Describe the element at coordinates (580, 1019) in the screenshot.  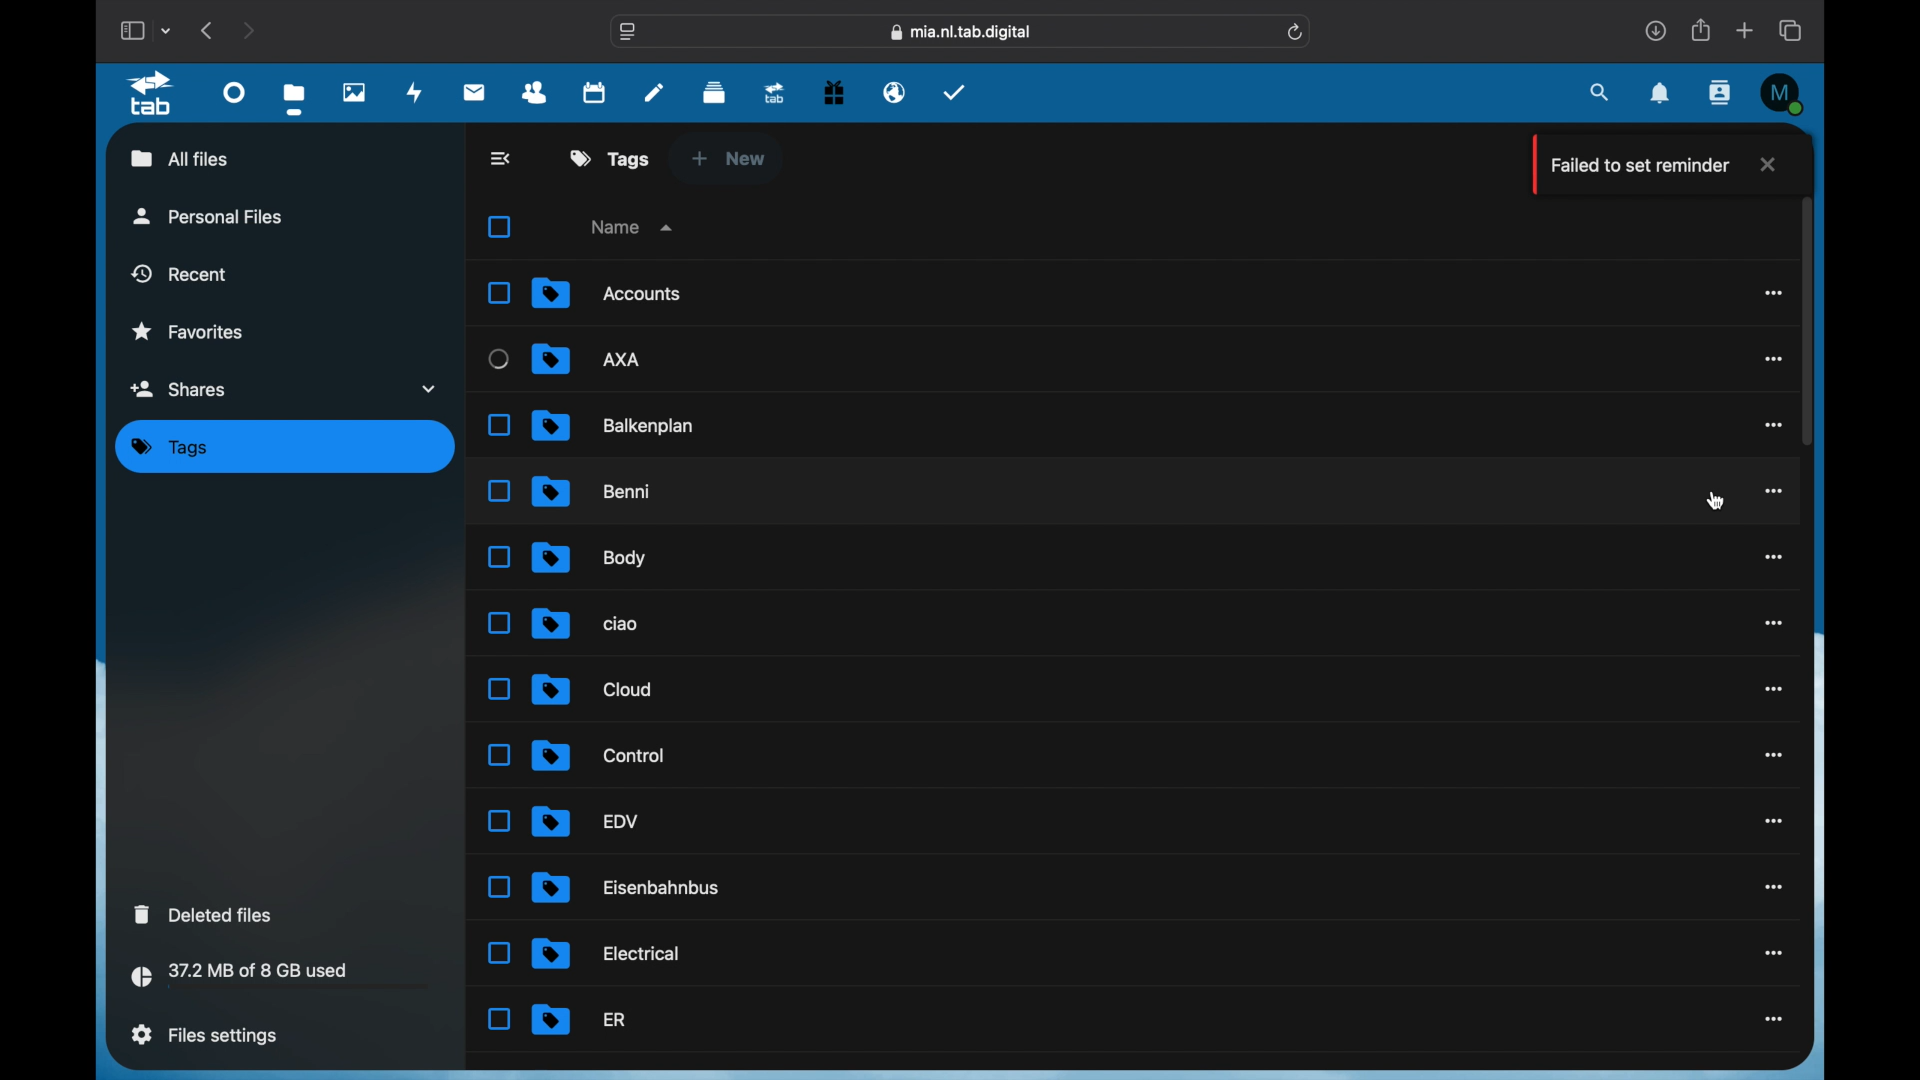
I see `file` at that location.